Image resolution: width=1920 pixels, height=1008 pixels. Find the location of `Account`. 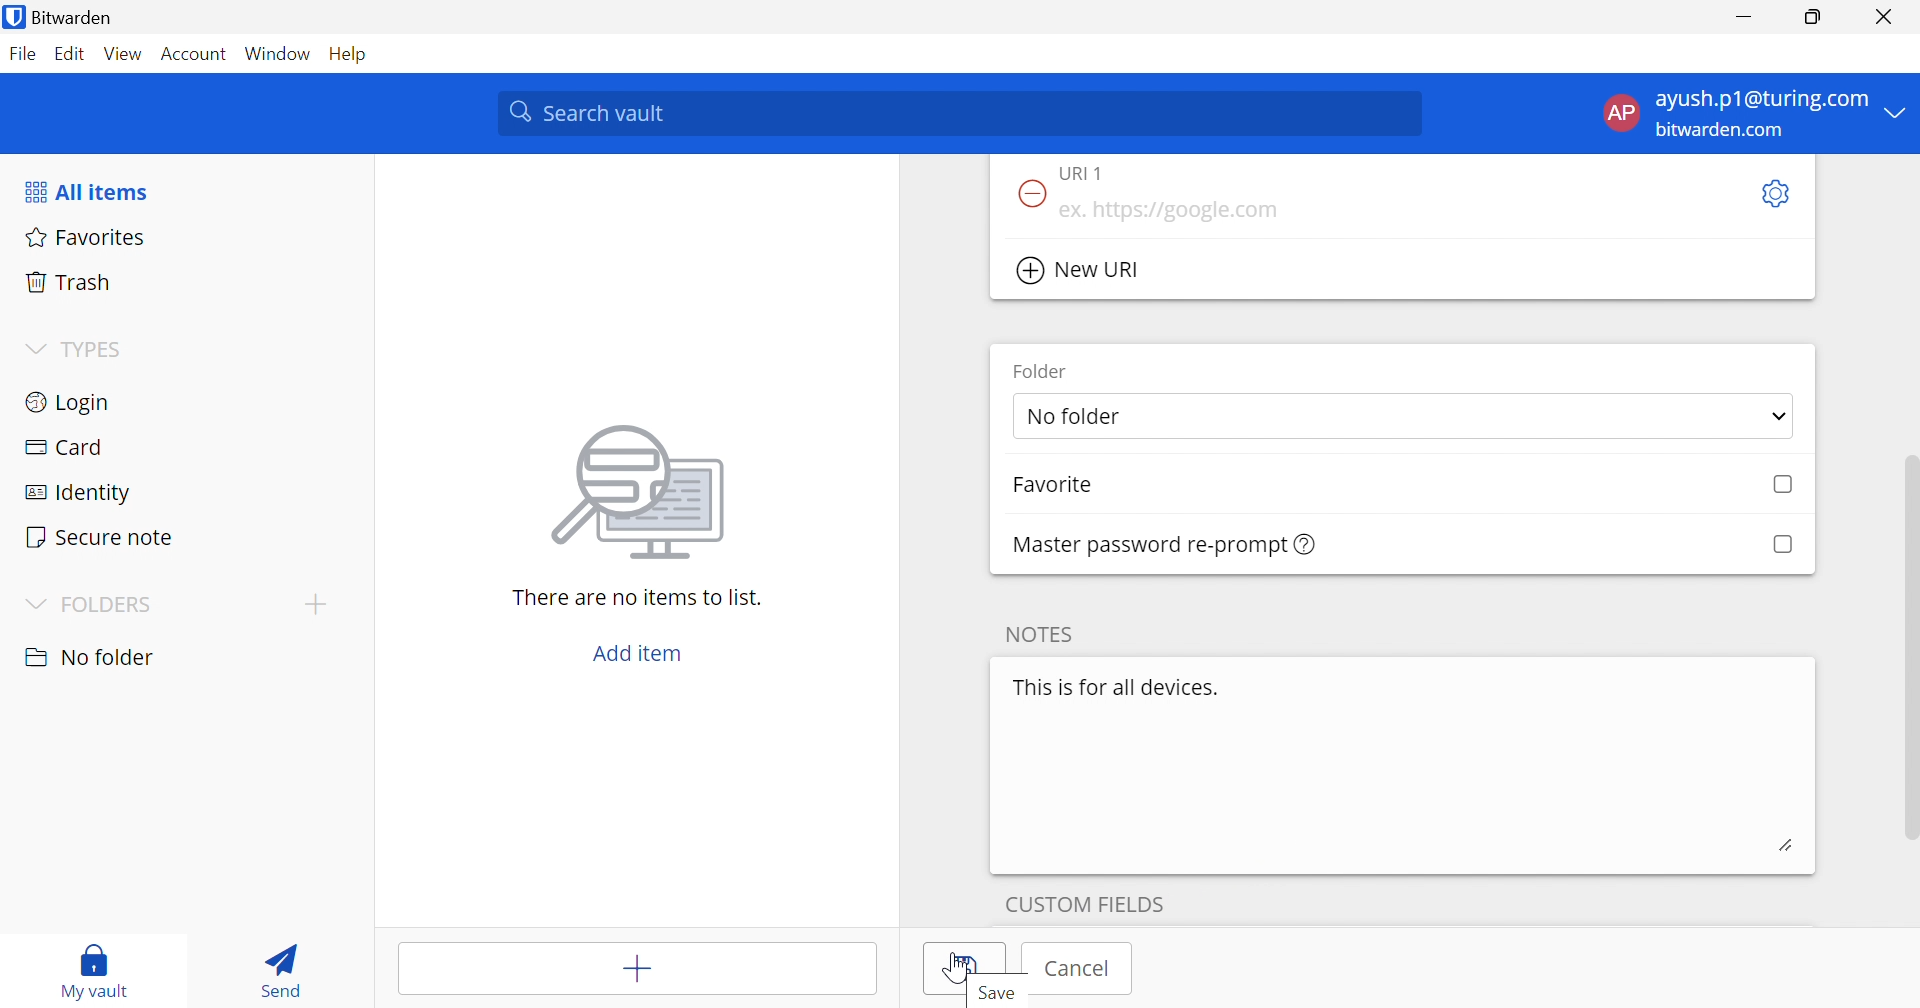

Account is located at coordinates (196, 58).